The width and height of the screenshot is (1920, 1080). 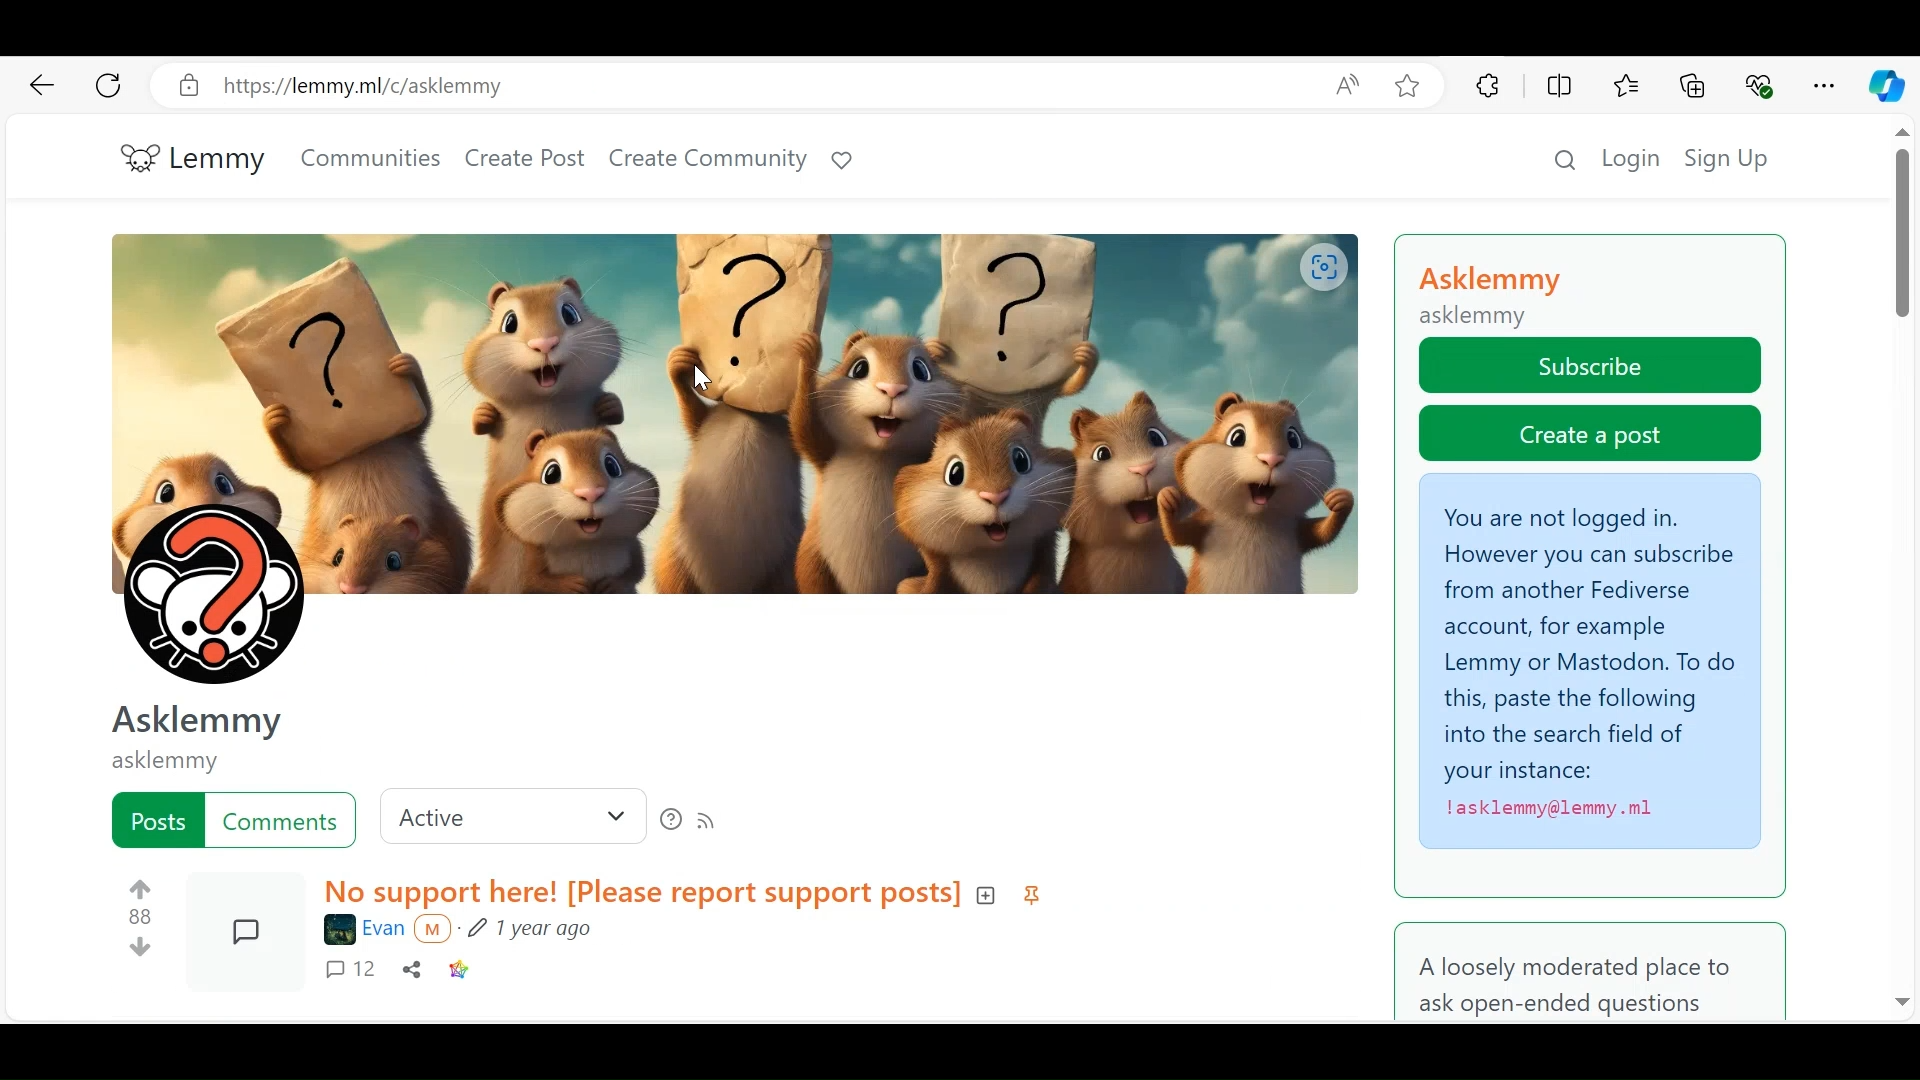 I want to click on Read aloud this page , so click(x=1353, y=86).